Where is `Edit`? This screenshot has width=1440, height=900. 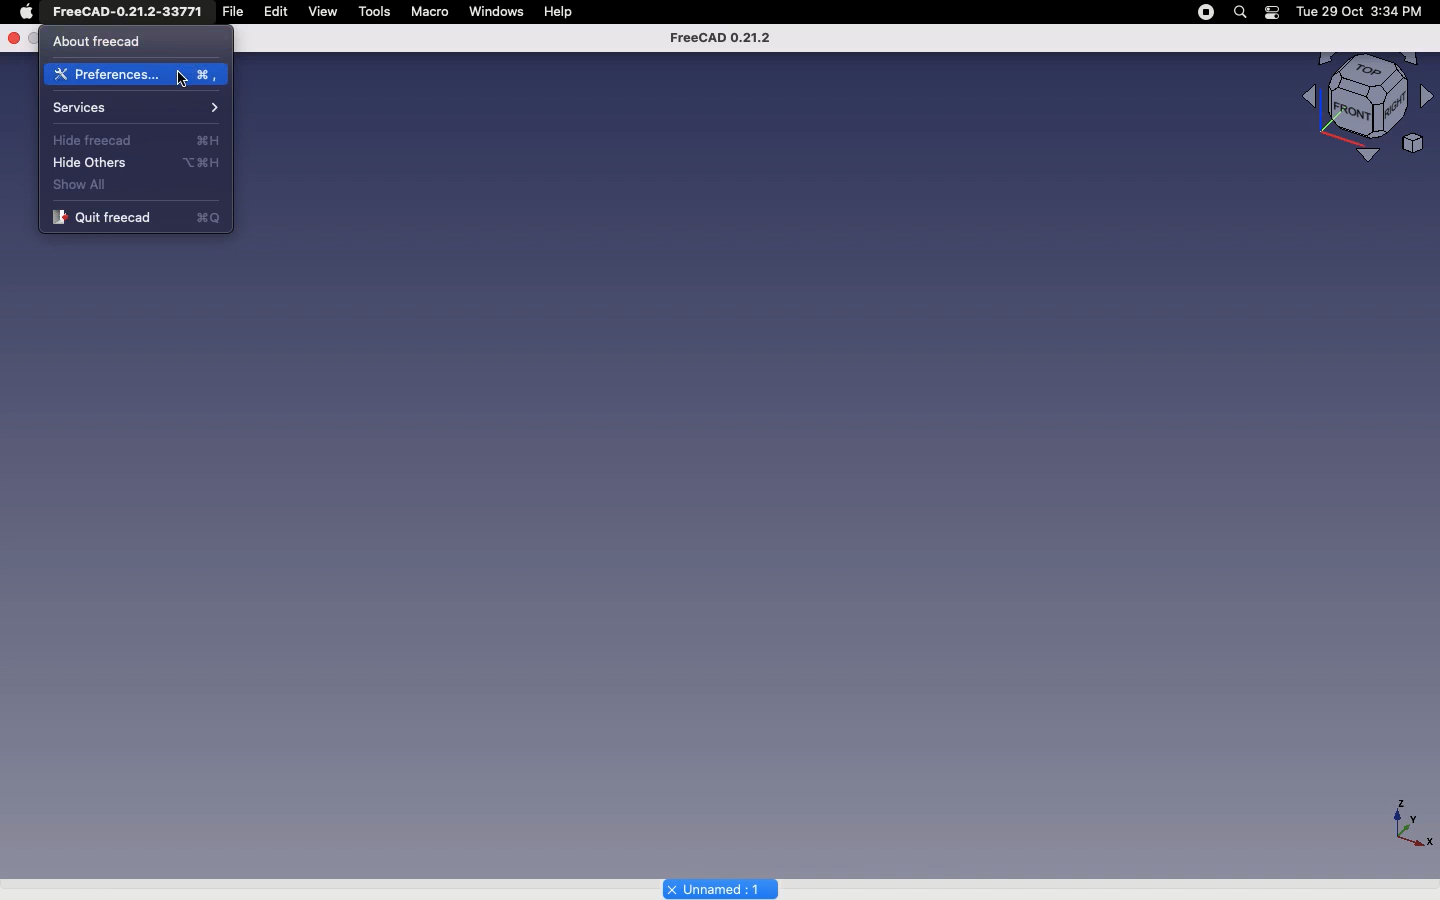
Edit is located at coordinates (281, 12).